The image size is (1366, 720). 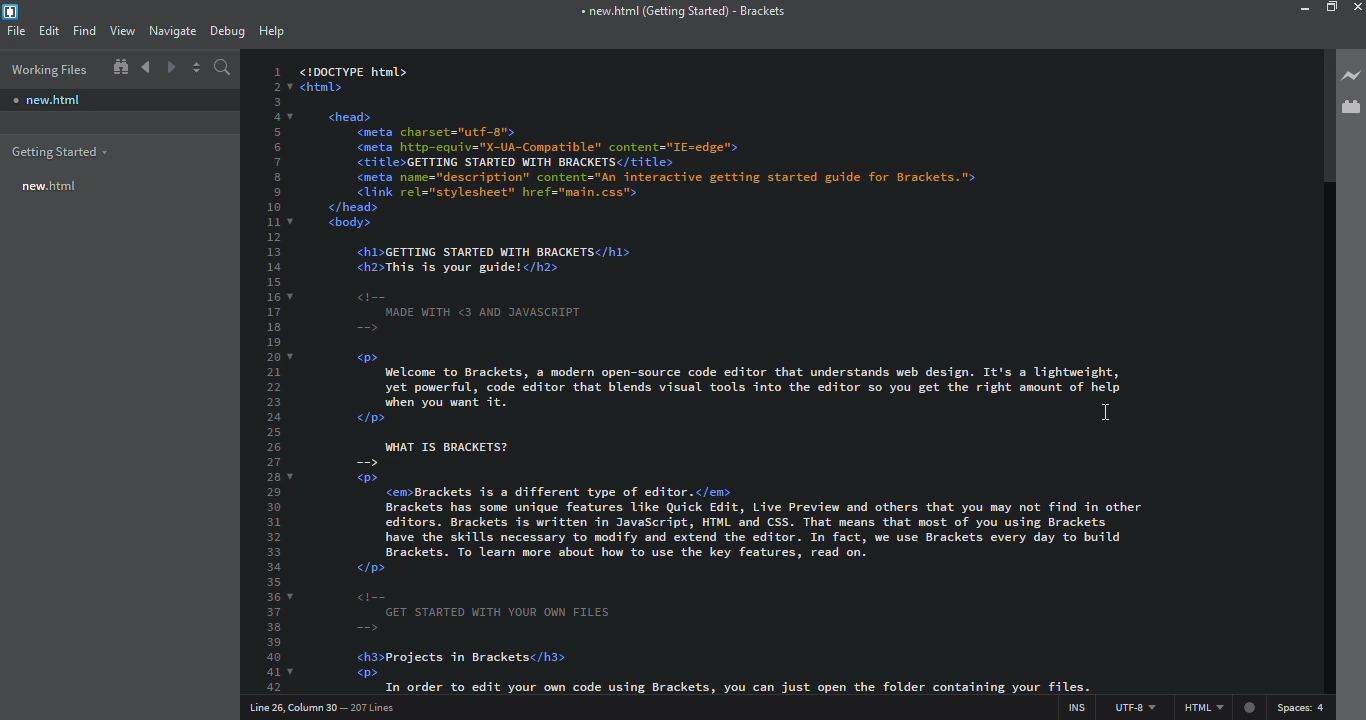 I want to click on cursor, so click(x=1104, y=413).